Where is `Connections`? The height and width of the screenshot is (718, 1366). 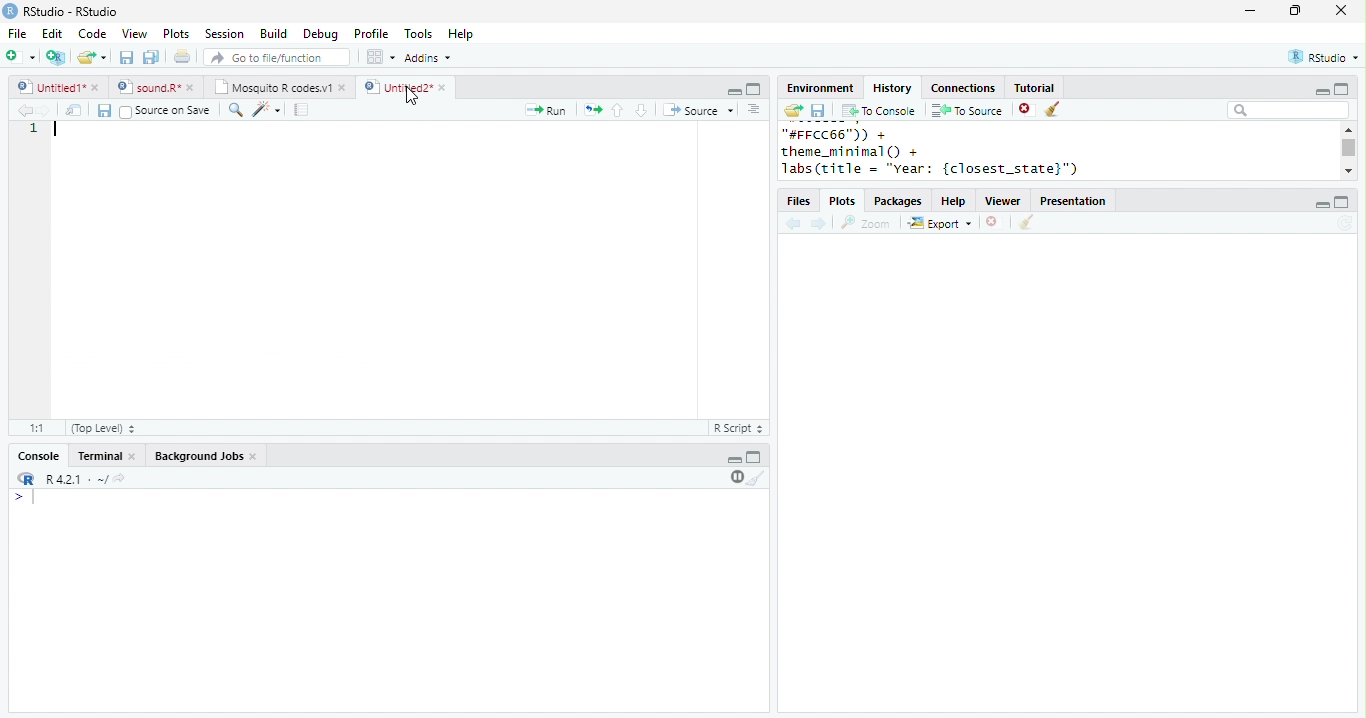
Connections is located at coordinates (962, 88).